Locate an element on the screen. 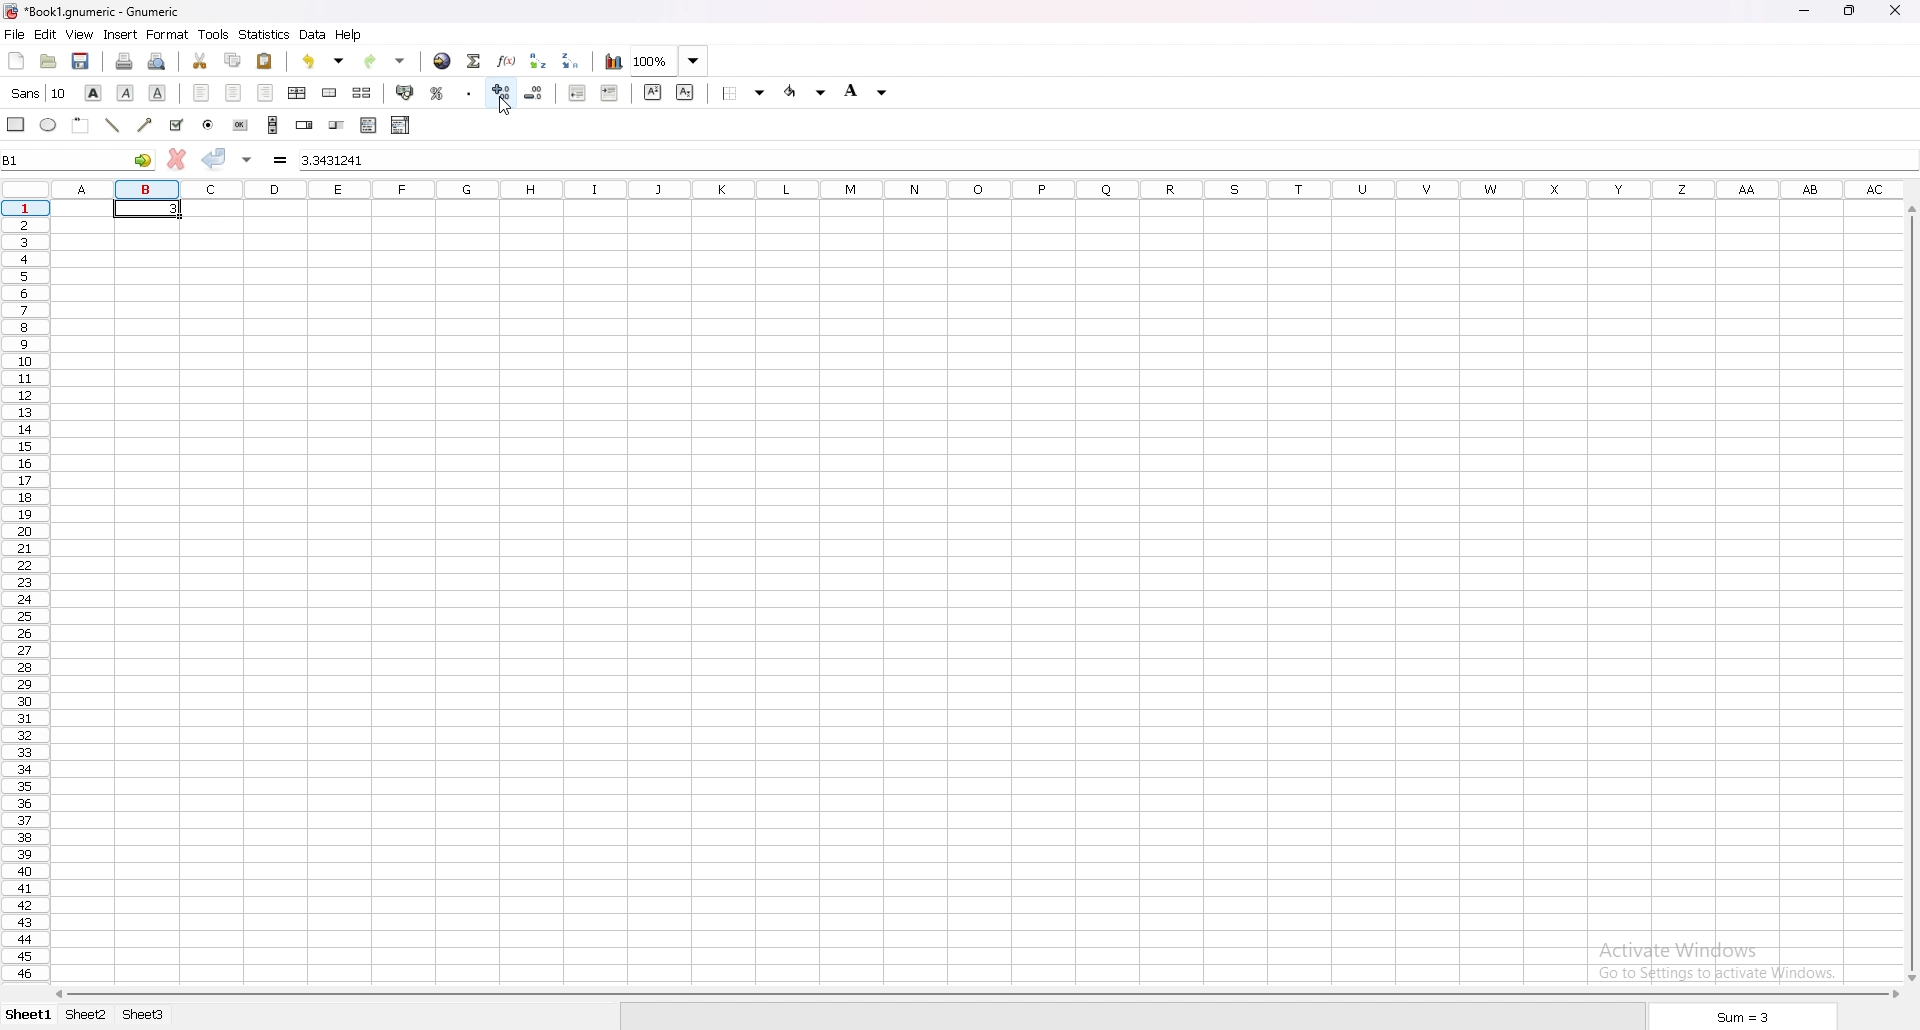 The image size is (1920, 1030). increase indent is located at coordinates (609, 94).